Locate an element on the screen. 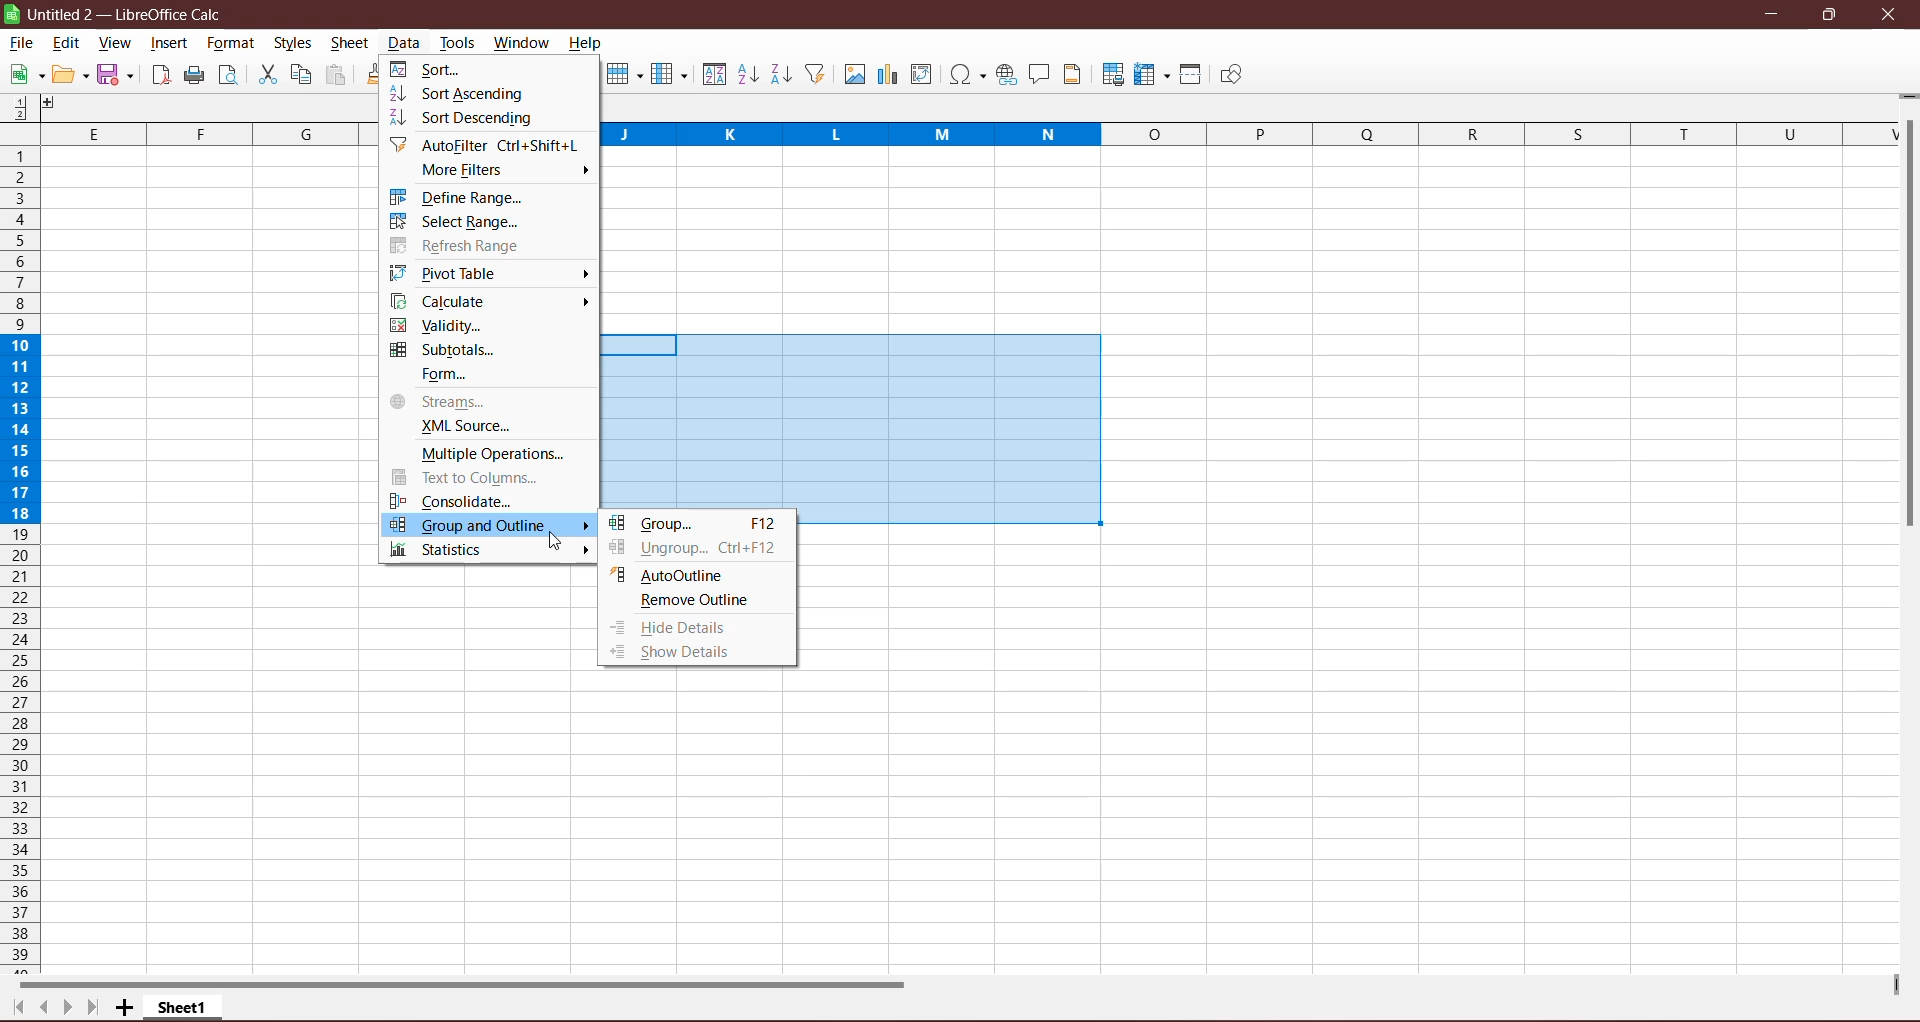  Print is located at coordinates (194, 76).